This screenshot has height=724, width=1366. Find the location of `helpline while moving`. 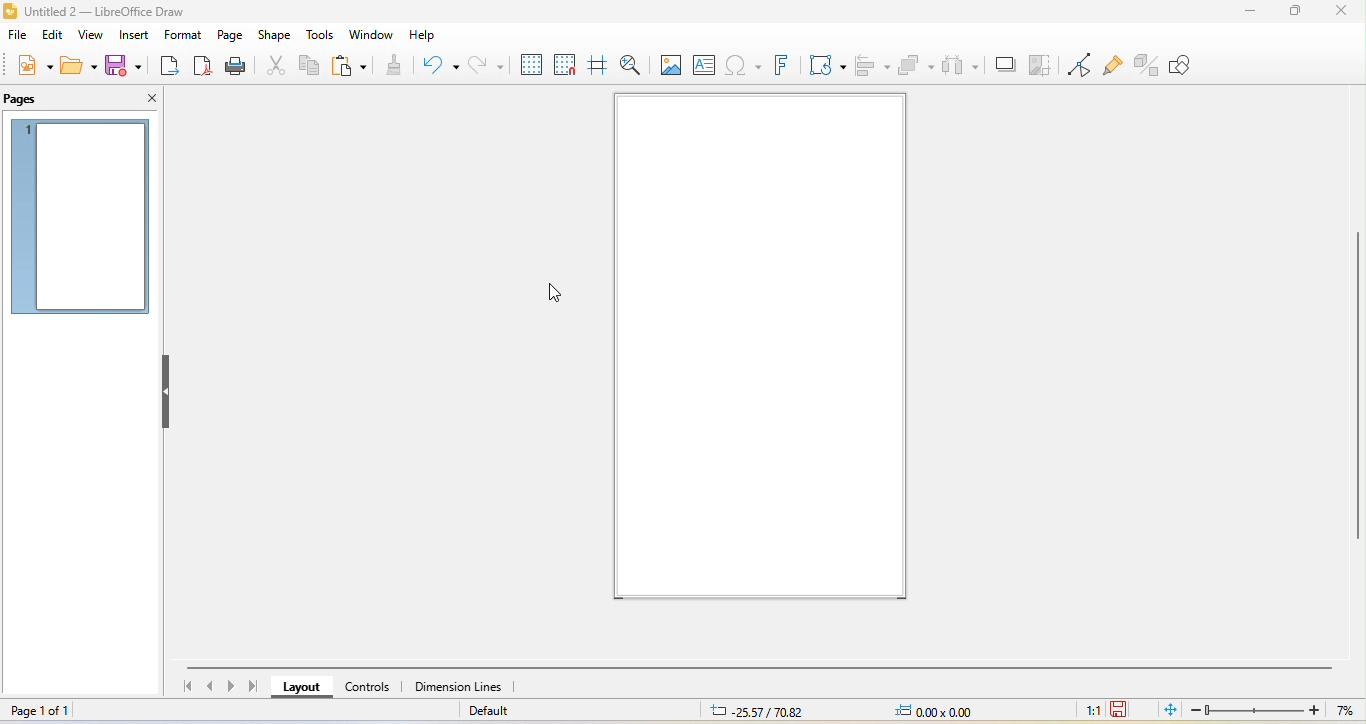

helpline while moving is located at coordinates (596, 66).